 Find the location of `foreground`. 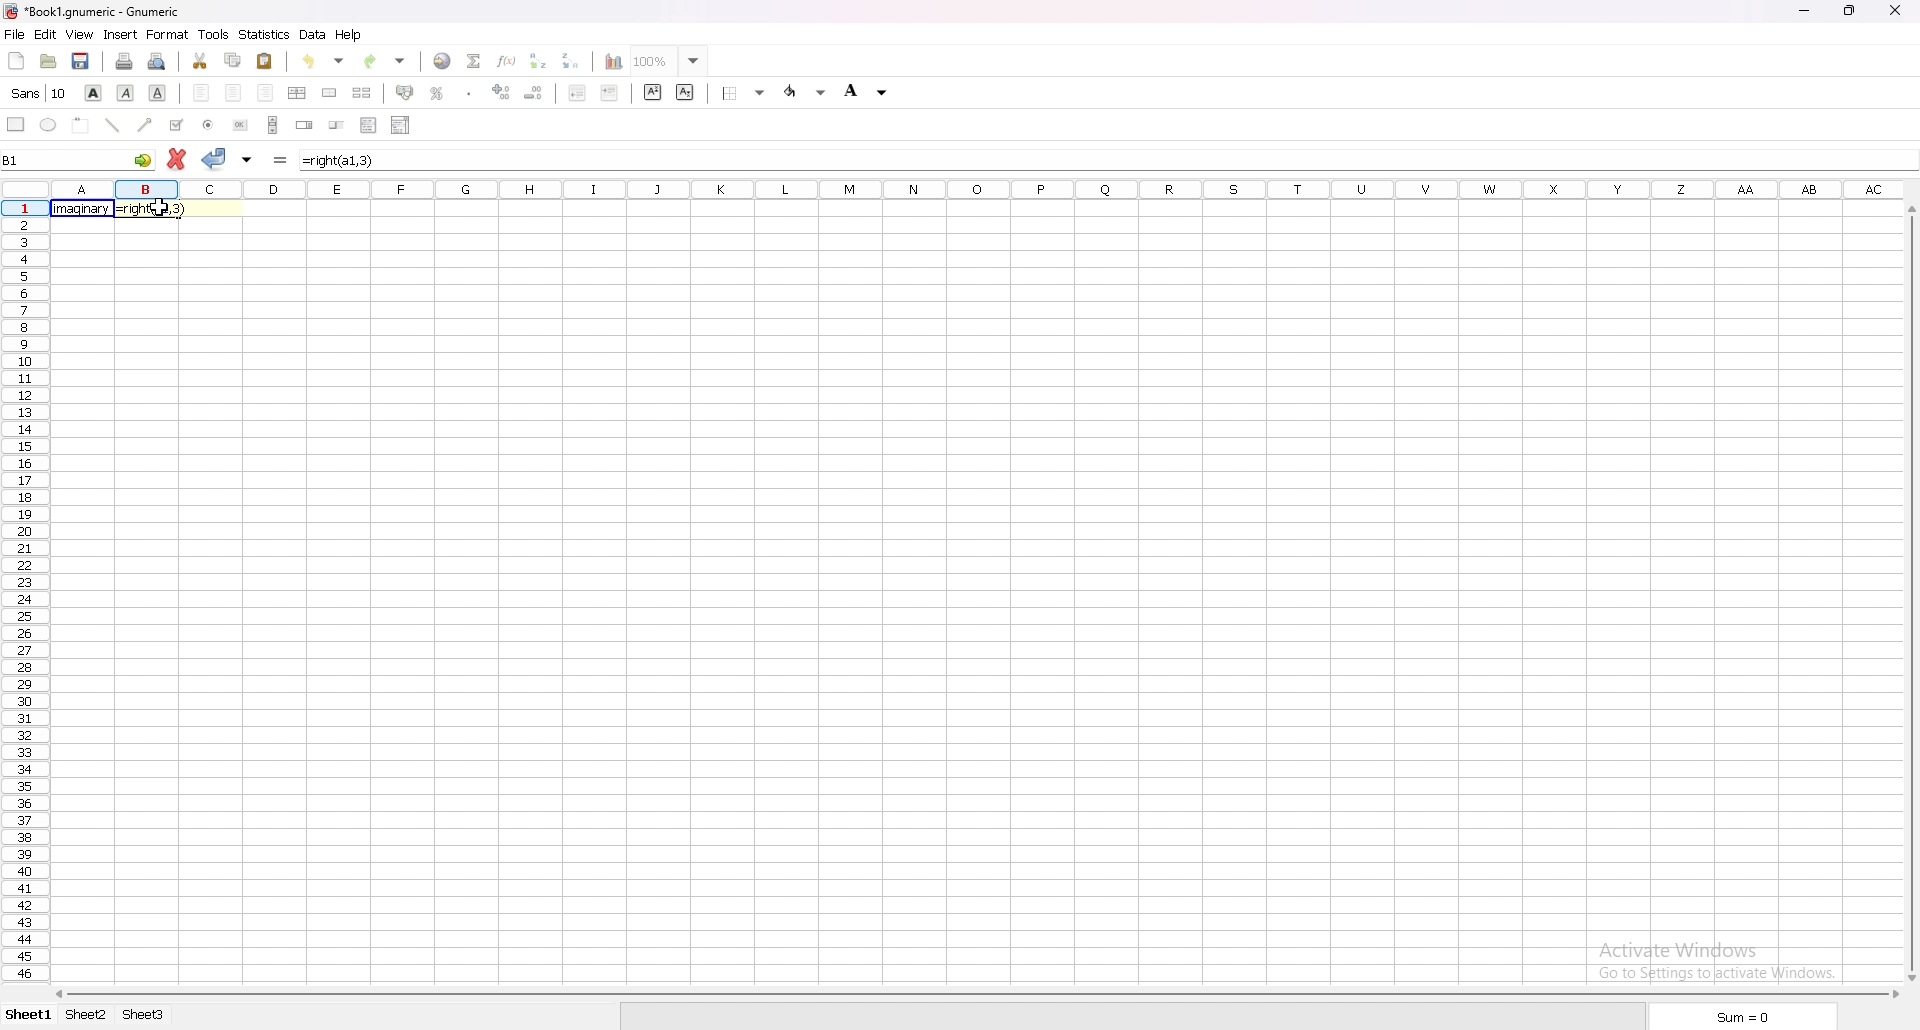

foreground is located at coordinates (808, 92).